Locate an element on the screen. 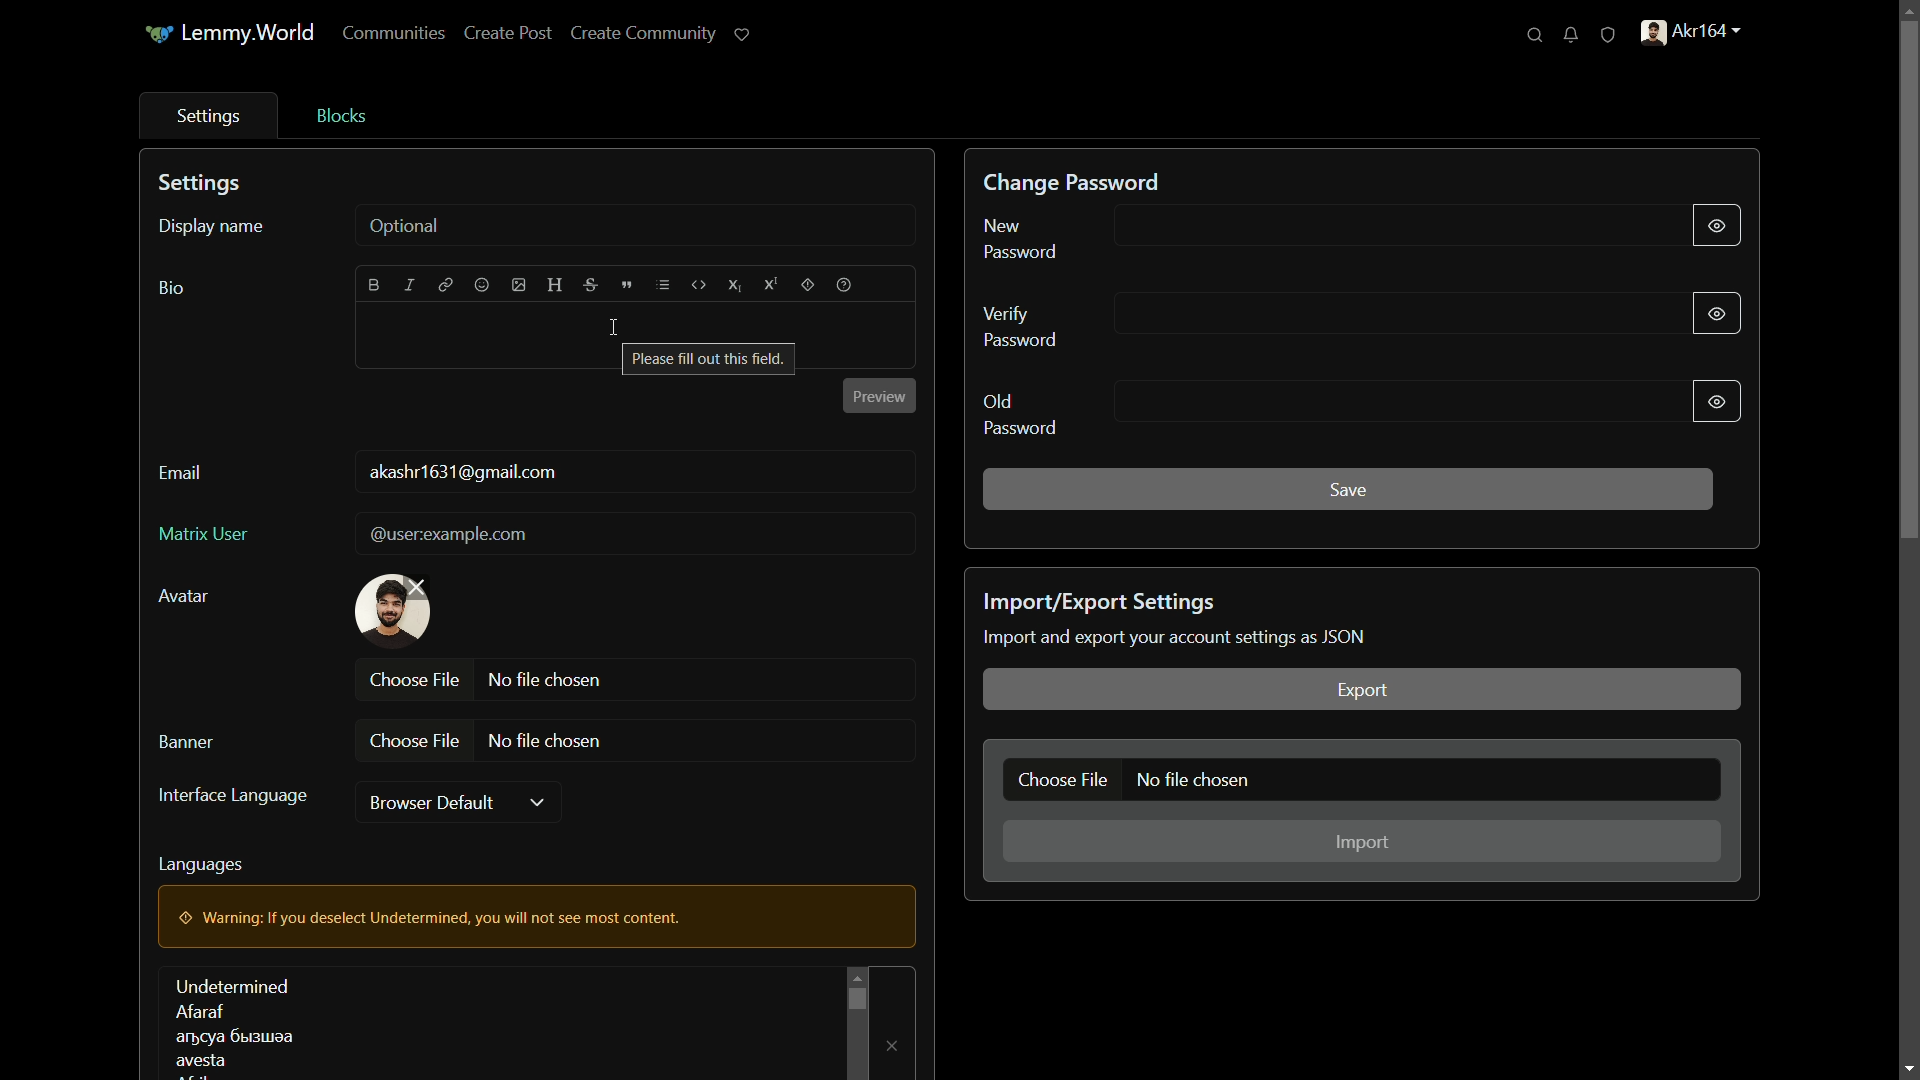 The height and width of the screenshot is (1080, 1920). verify password is located at coordinates (1021, 325).